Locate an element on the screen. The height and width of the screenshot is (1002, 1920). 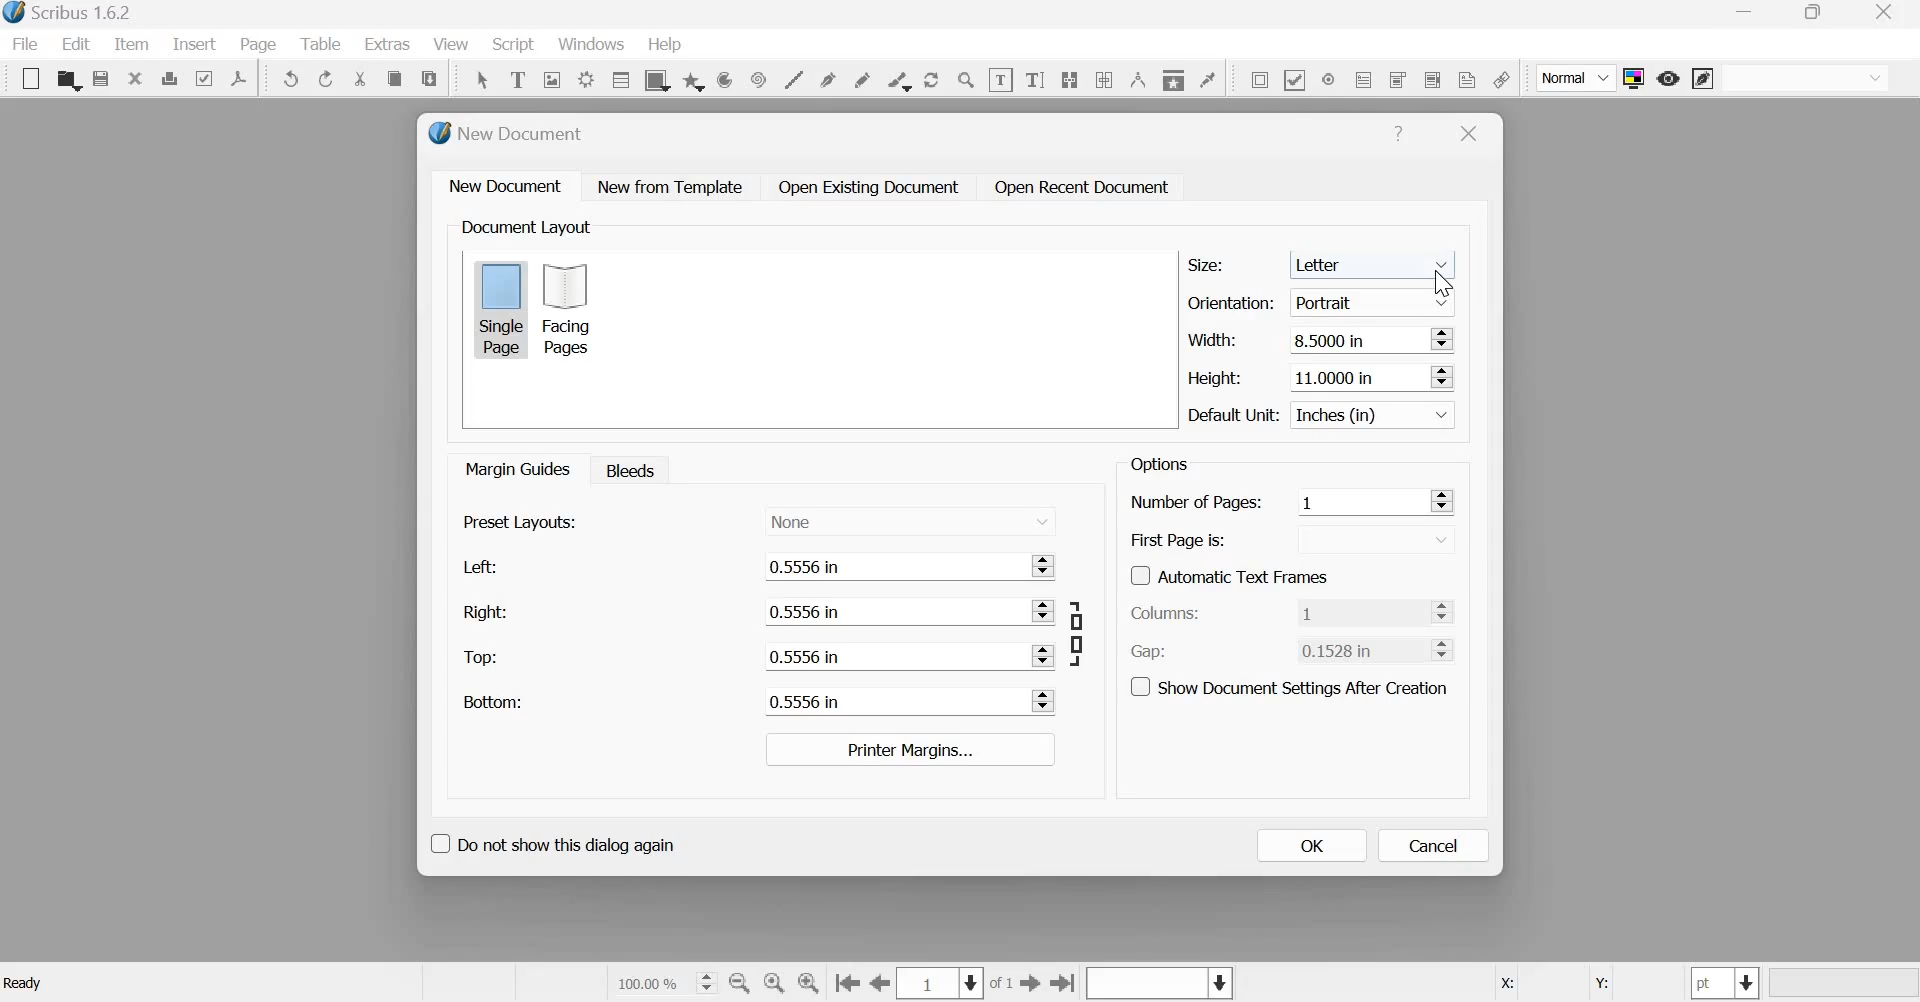
Potrait is located at coordinates (1376, 299).